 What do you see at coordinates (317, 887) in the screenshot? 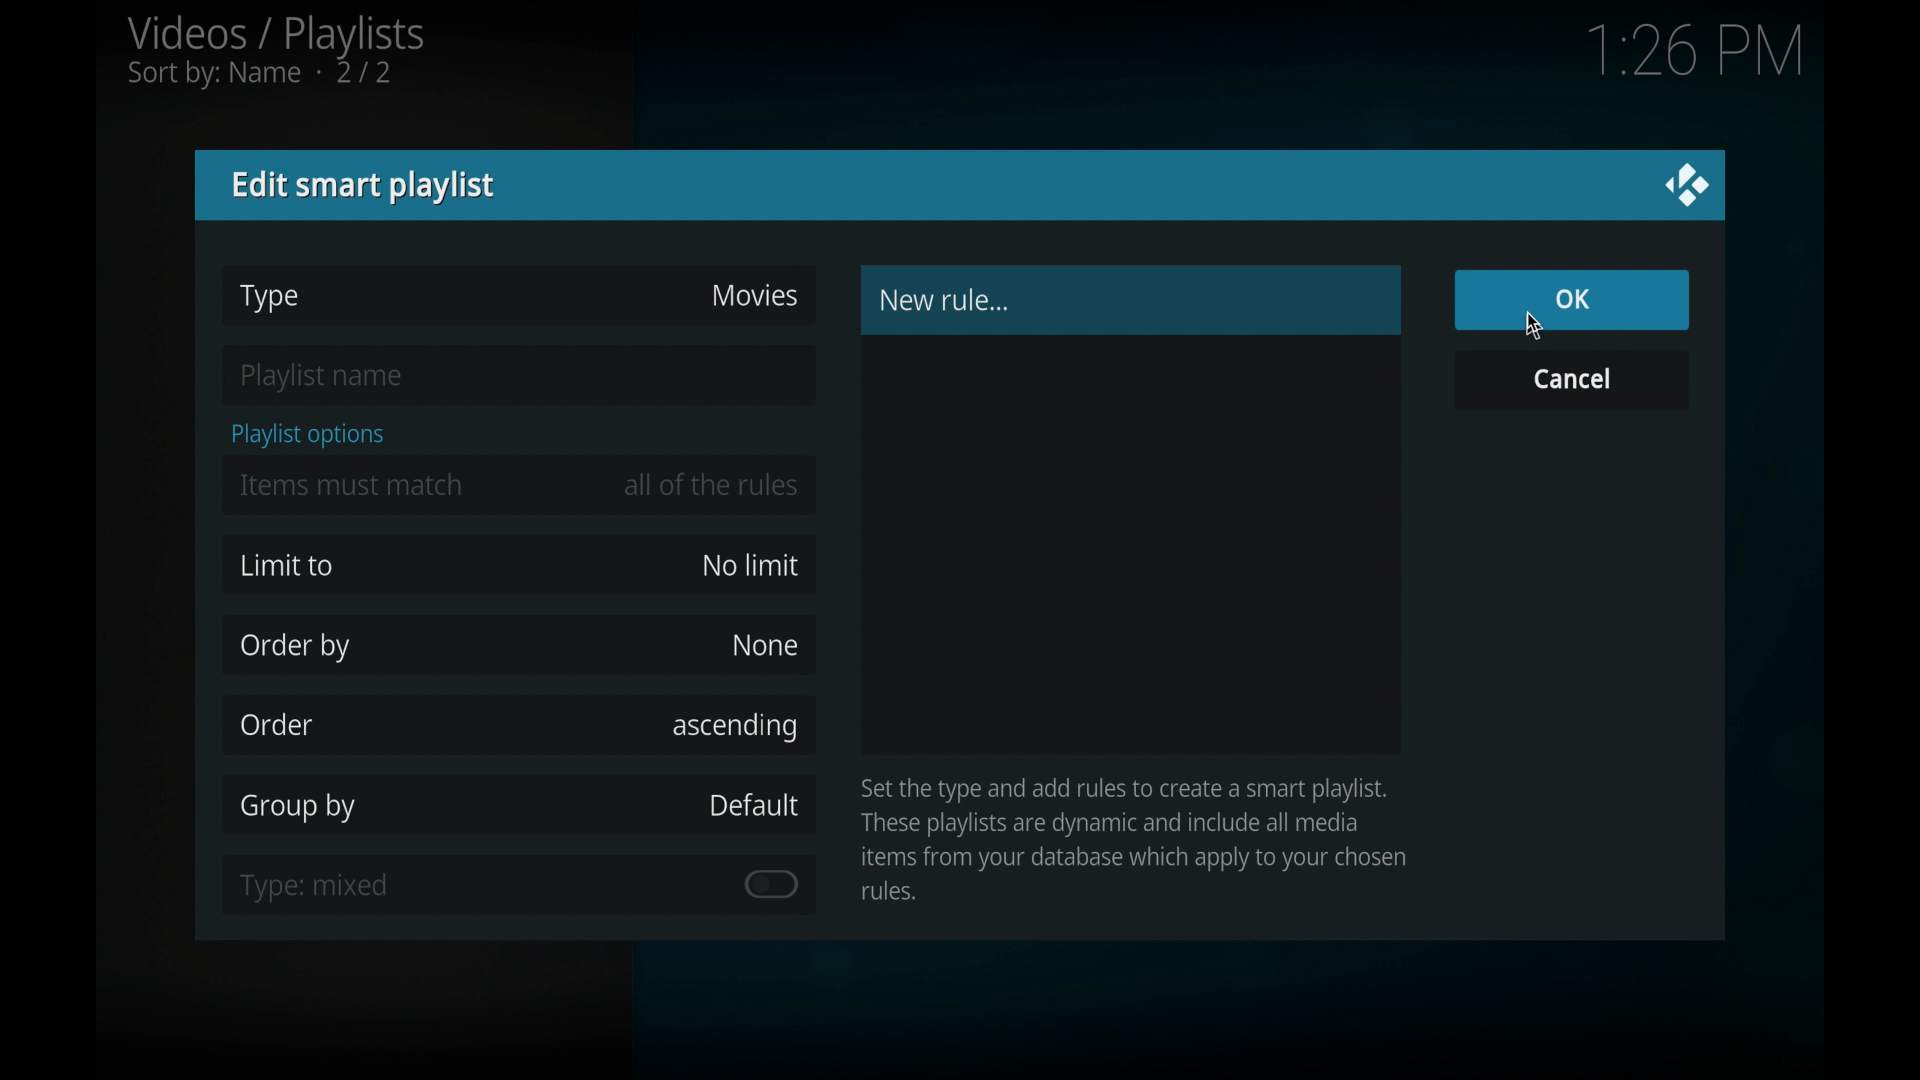
I see `type: mixed` at bounding box center [317, 887].